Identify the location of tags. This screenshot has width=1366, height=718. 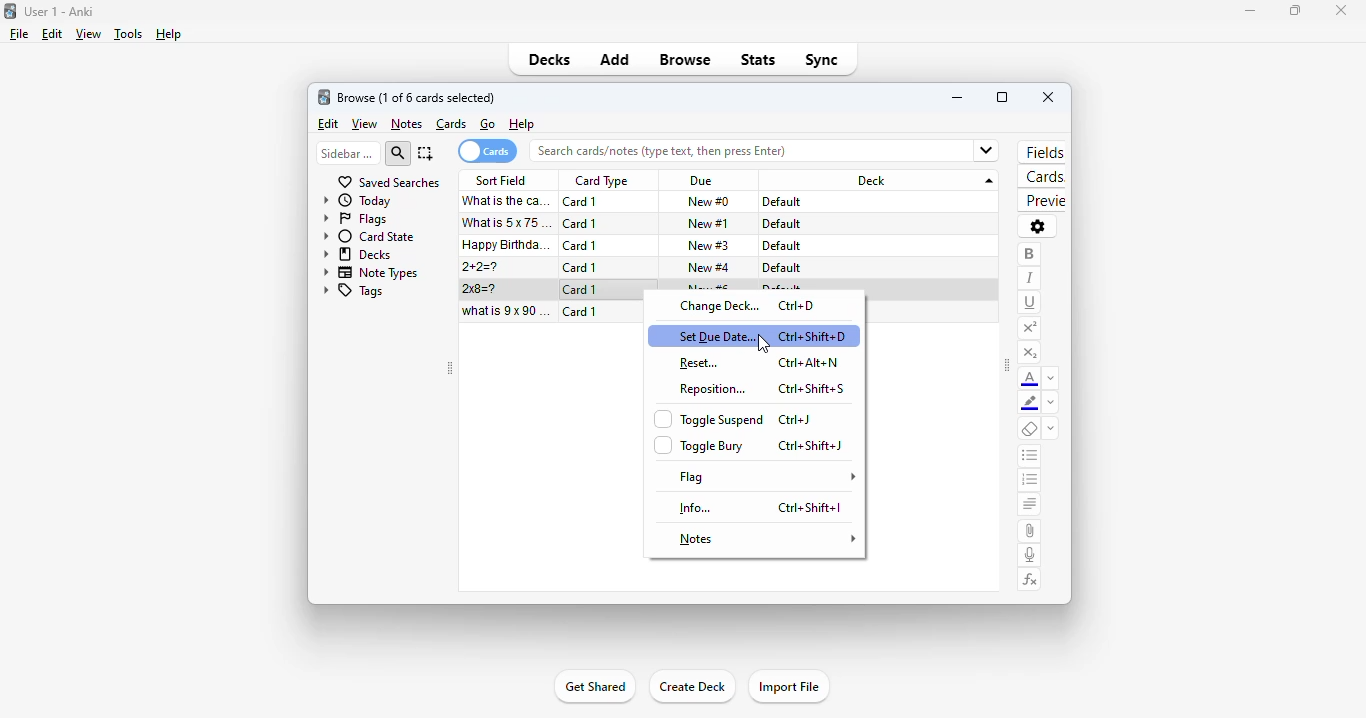
(353, 292).